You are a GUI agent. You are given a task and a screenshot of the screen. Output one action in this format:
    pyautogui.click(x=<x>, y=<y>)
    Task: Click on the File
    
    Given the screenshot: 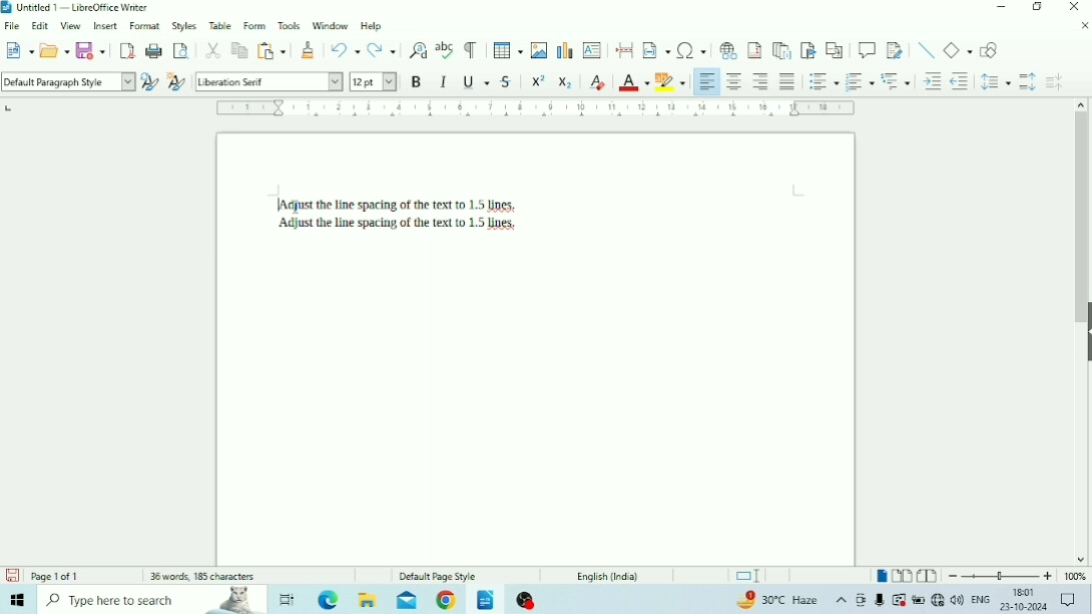 What is the action you would take?
    pyautogui.click(x=12, y=26)
    